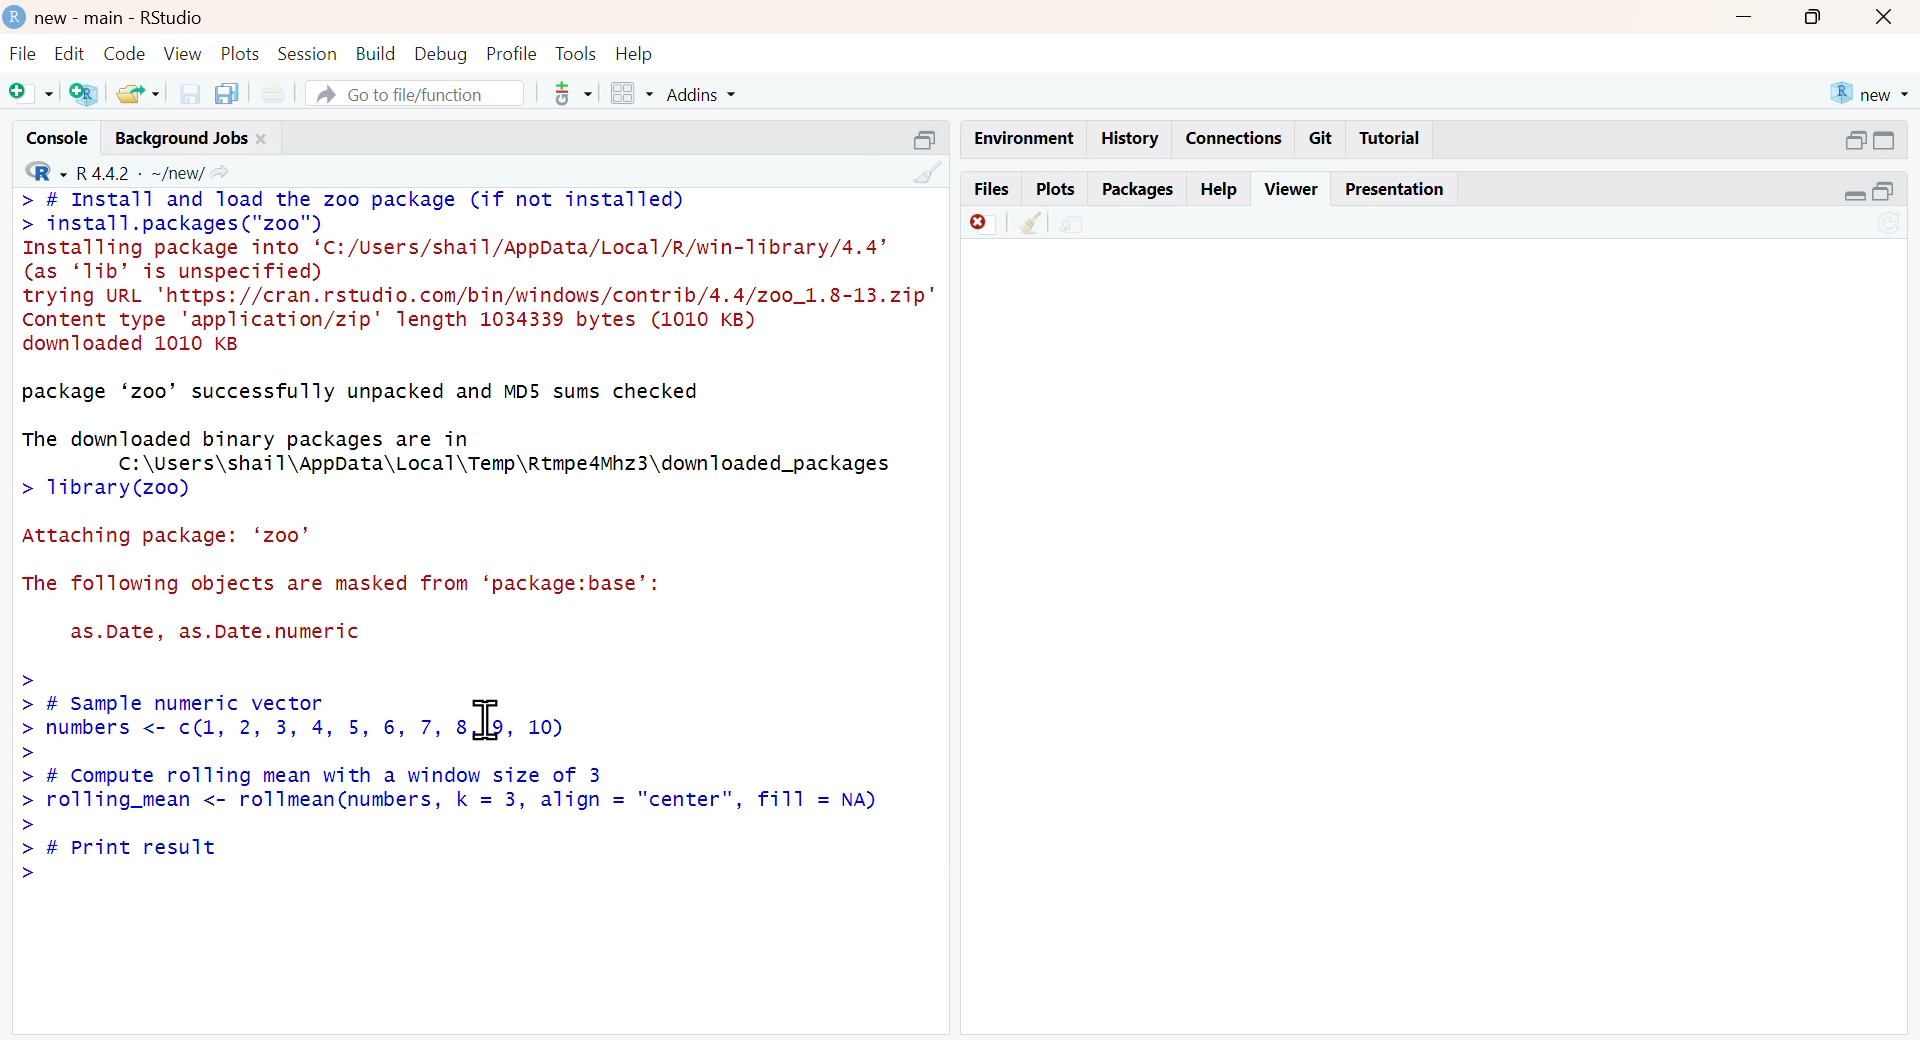 The image size is (1920, 1040). What do you see at coordinates (1126, 140) in the screenshot?
I see `history` at bounding box center [1126, 140].